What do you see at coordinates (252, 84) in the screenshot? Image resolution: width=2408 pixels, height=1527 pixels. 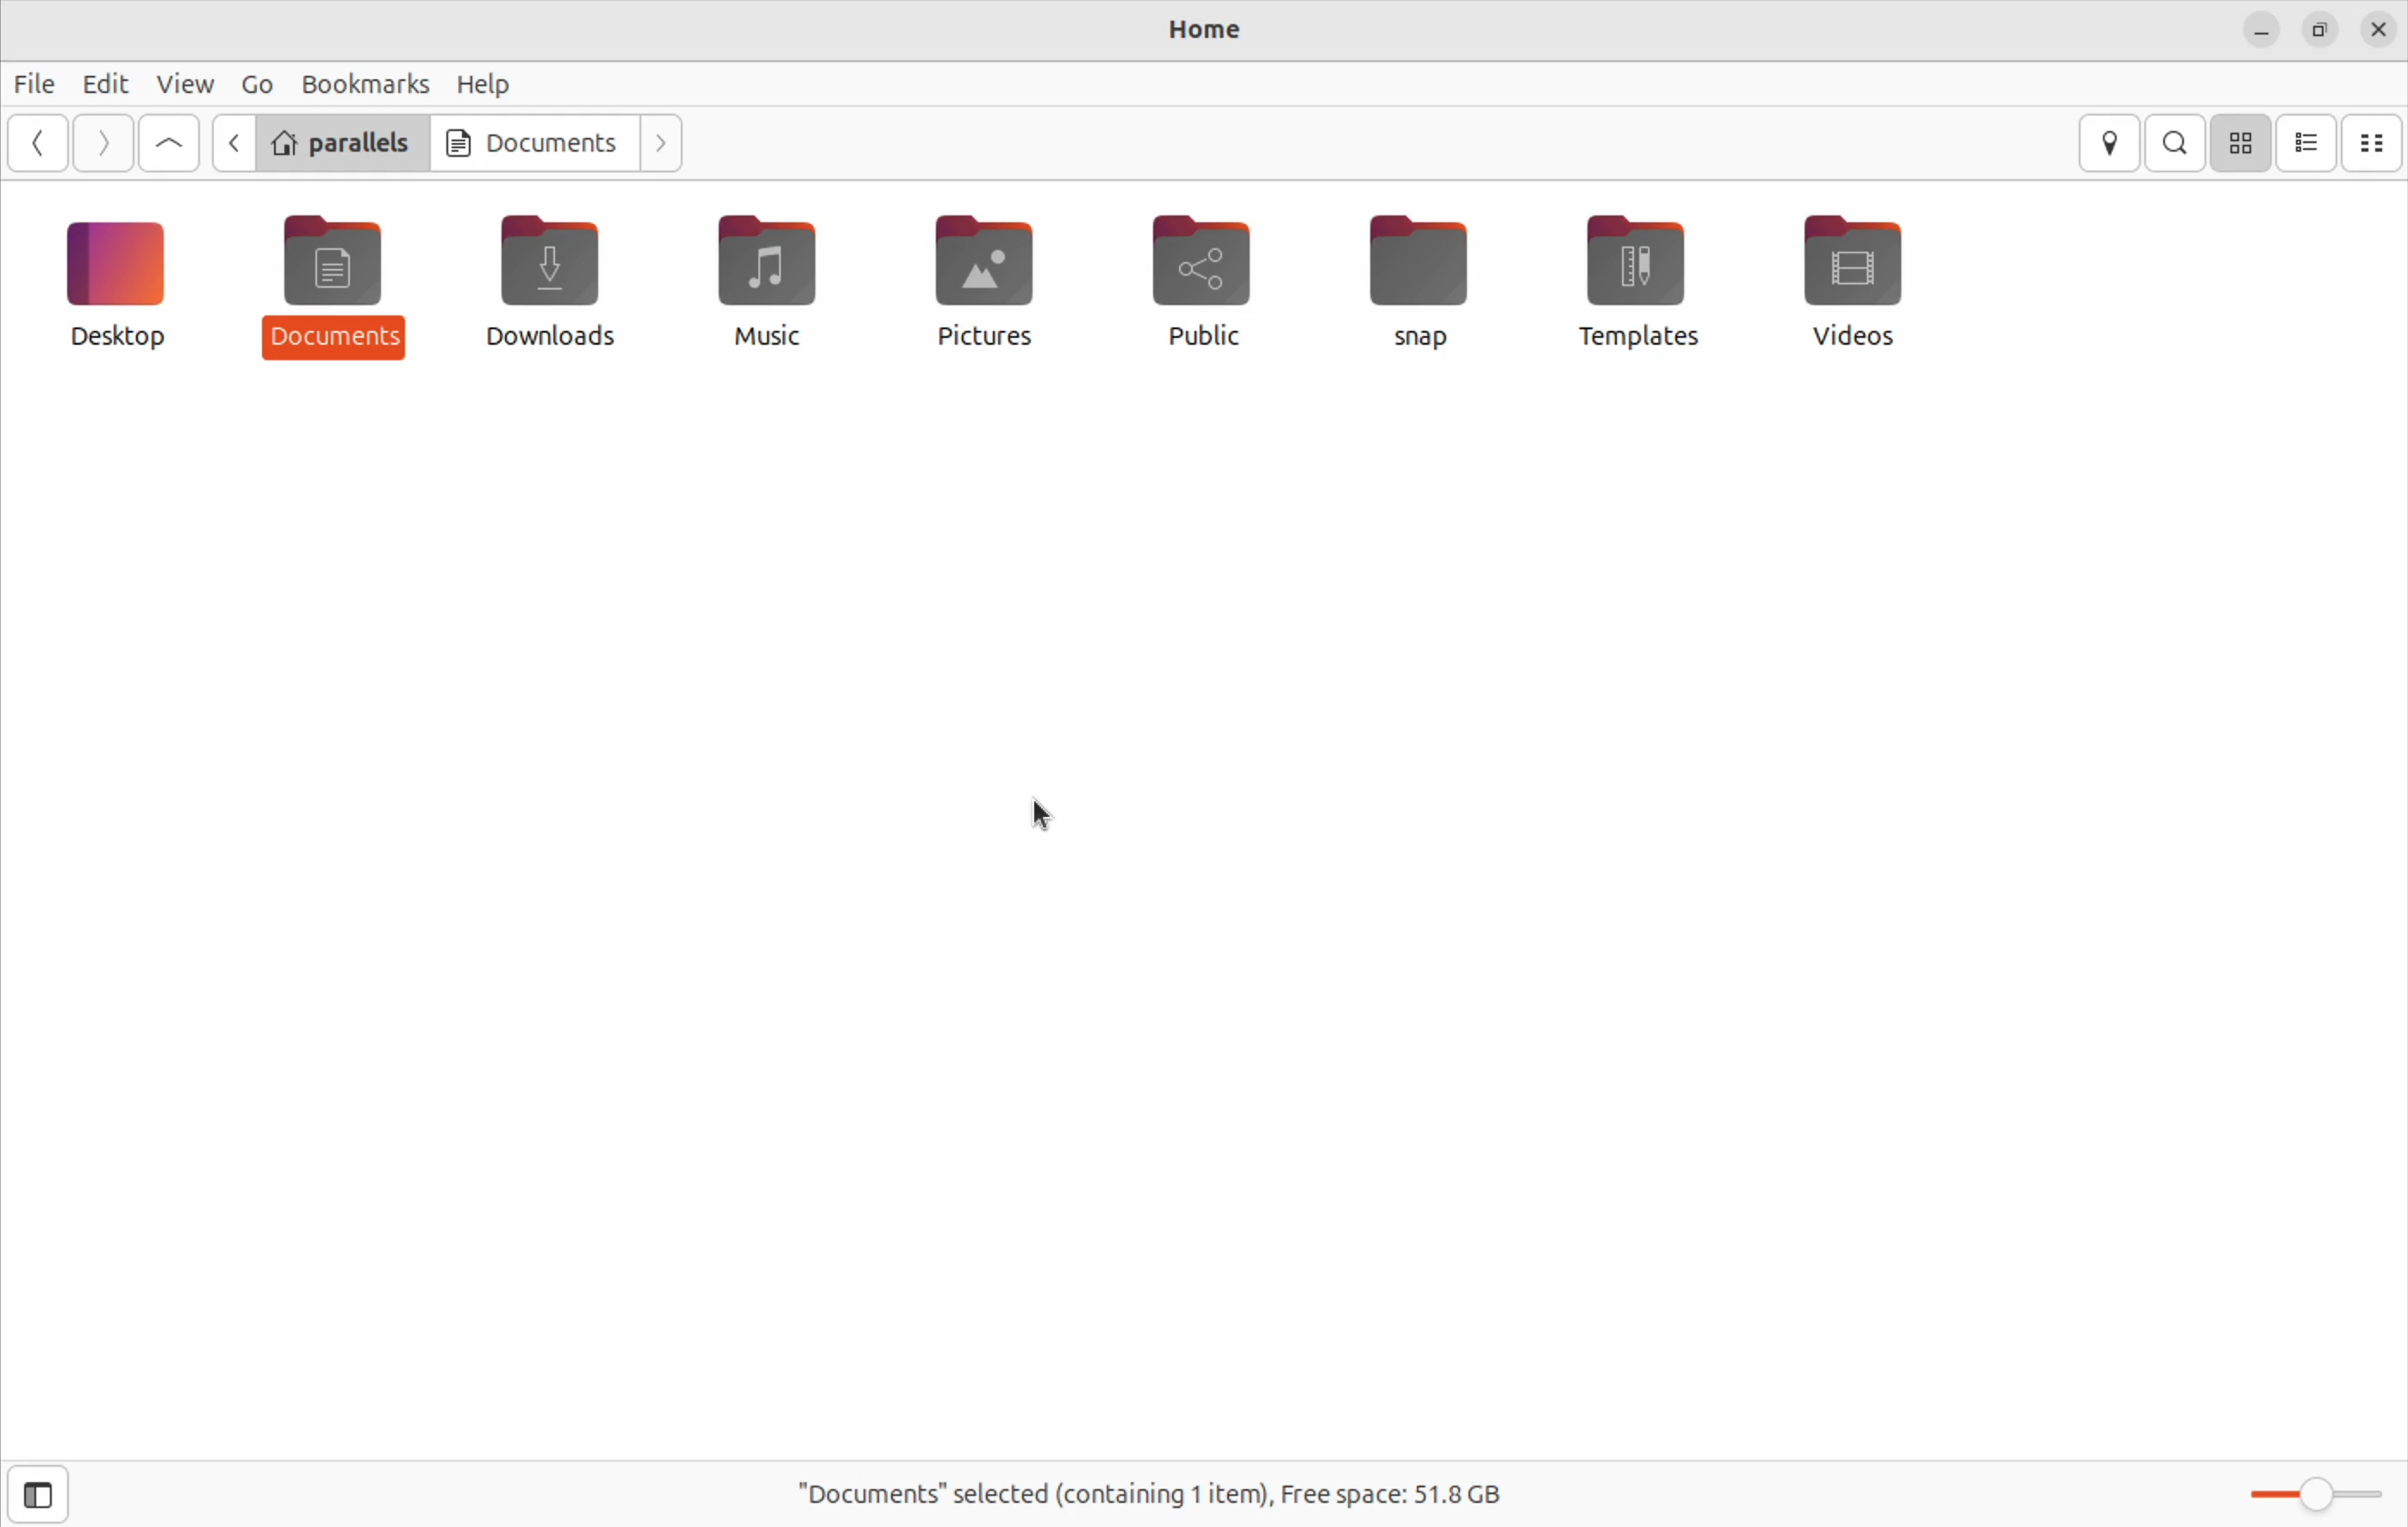 I see `Go` at bounding box center [252, 84].